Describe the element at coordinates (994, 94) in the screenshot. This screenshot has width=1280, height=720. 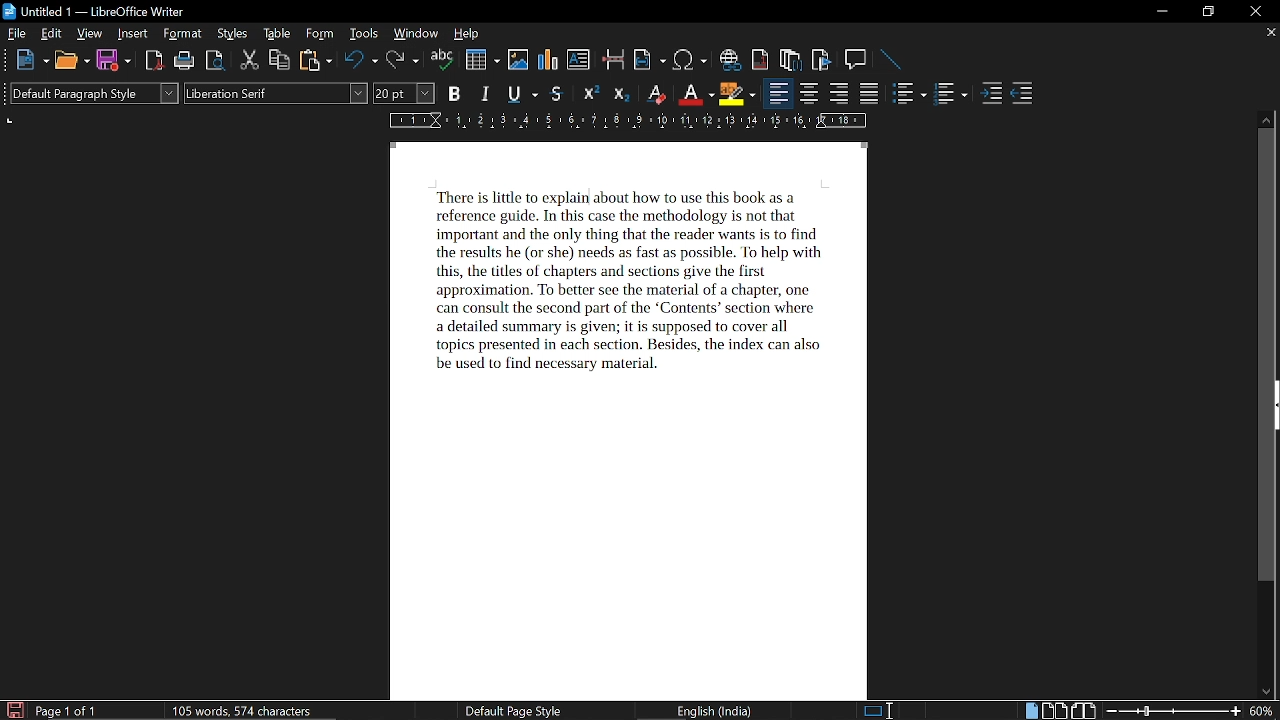
I see `increase indent` at that location.